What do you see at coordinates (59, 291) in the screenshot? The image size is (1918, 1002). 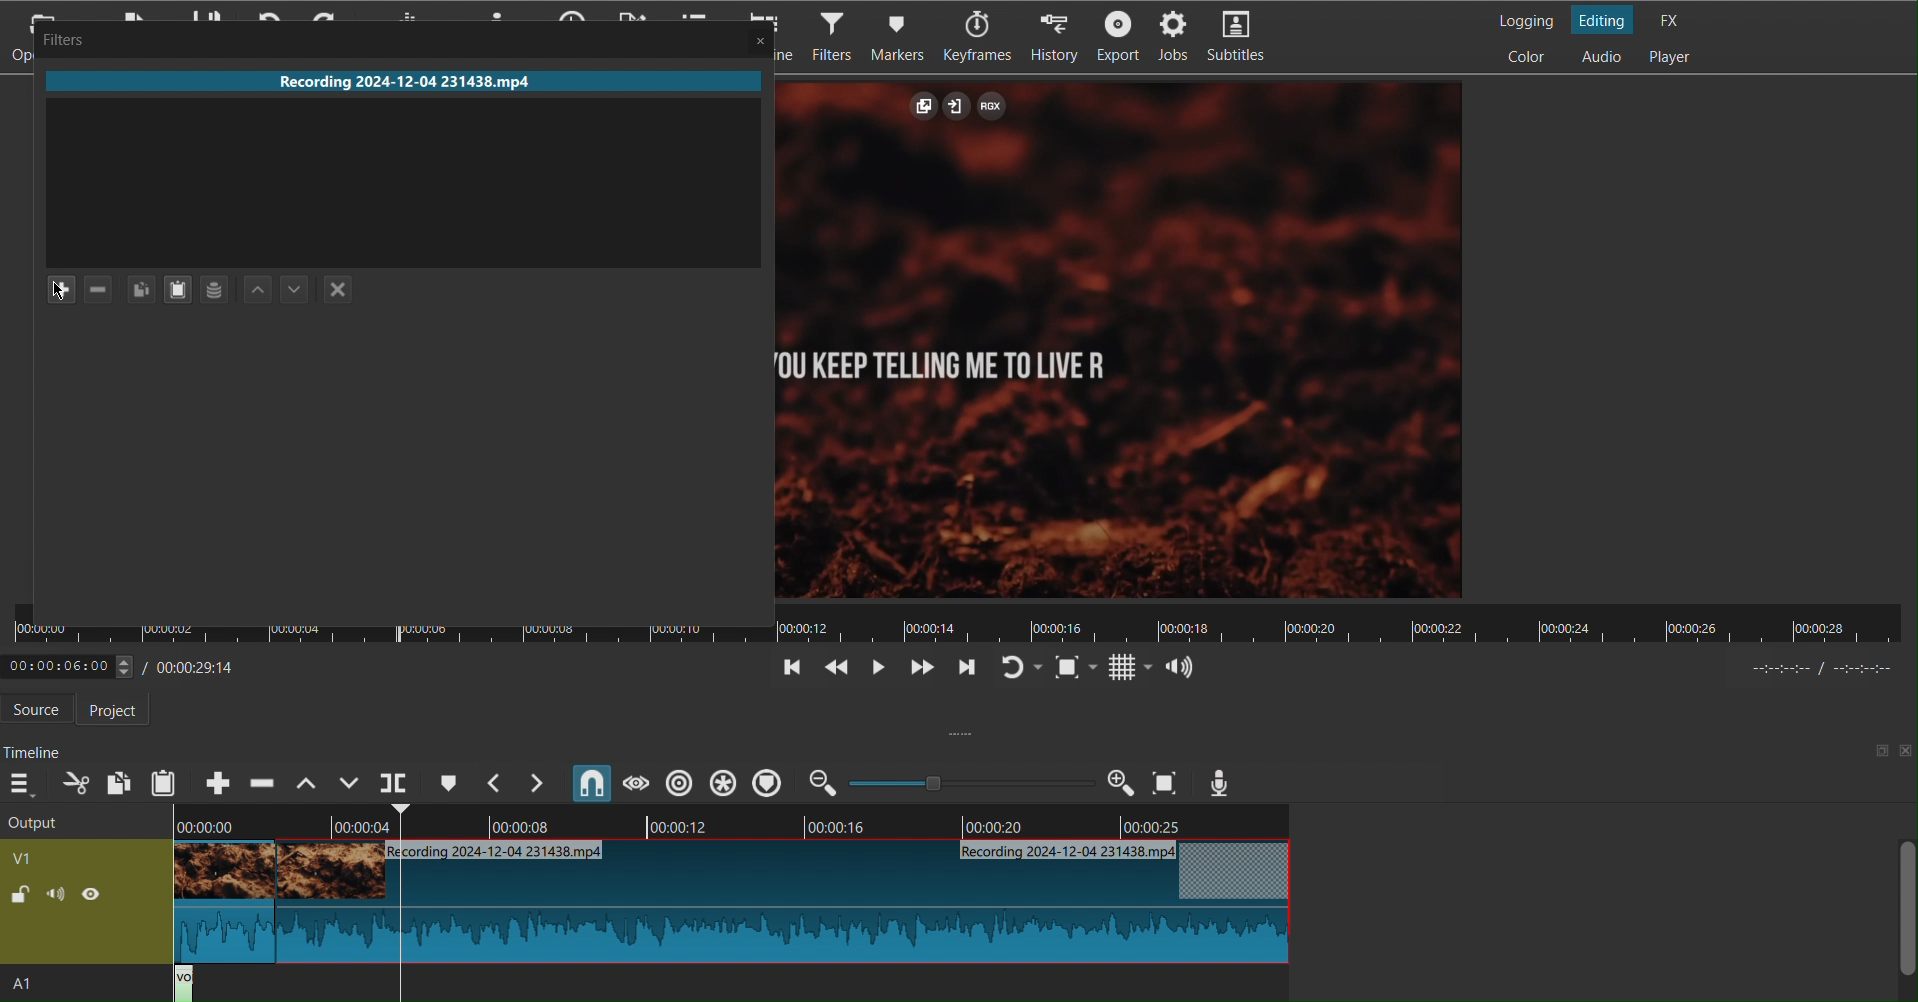 I see `Plus` at bounding box center [59, 291].